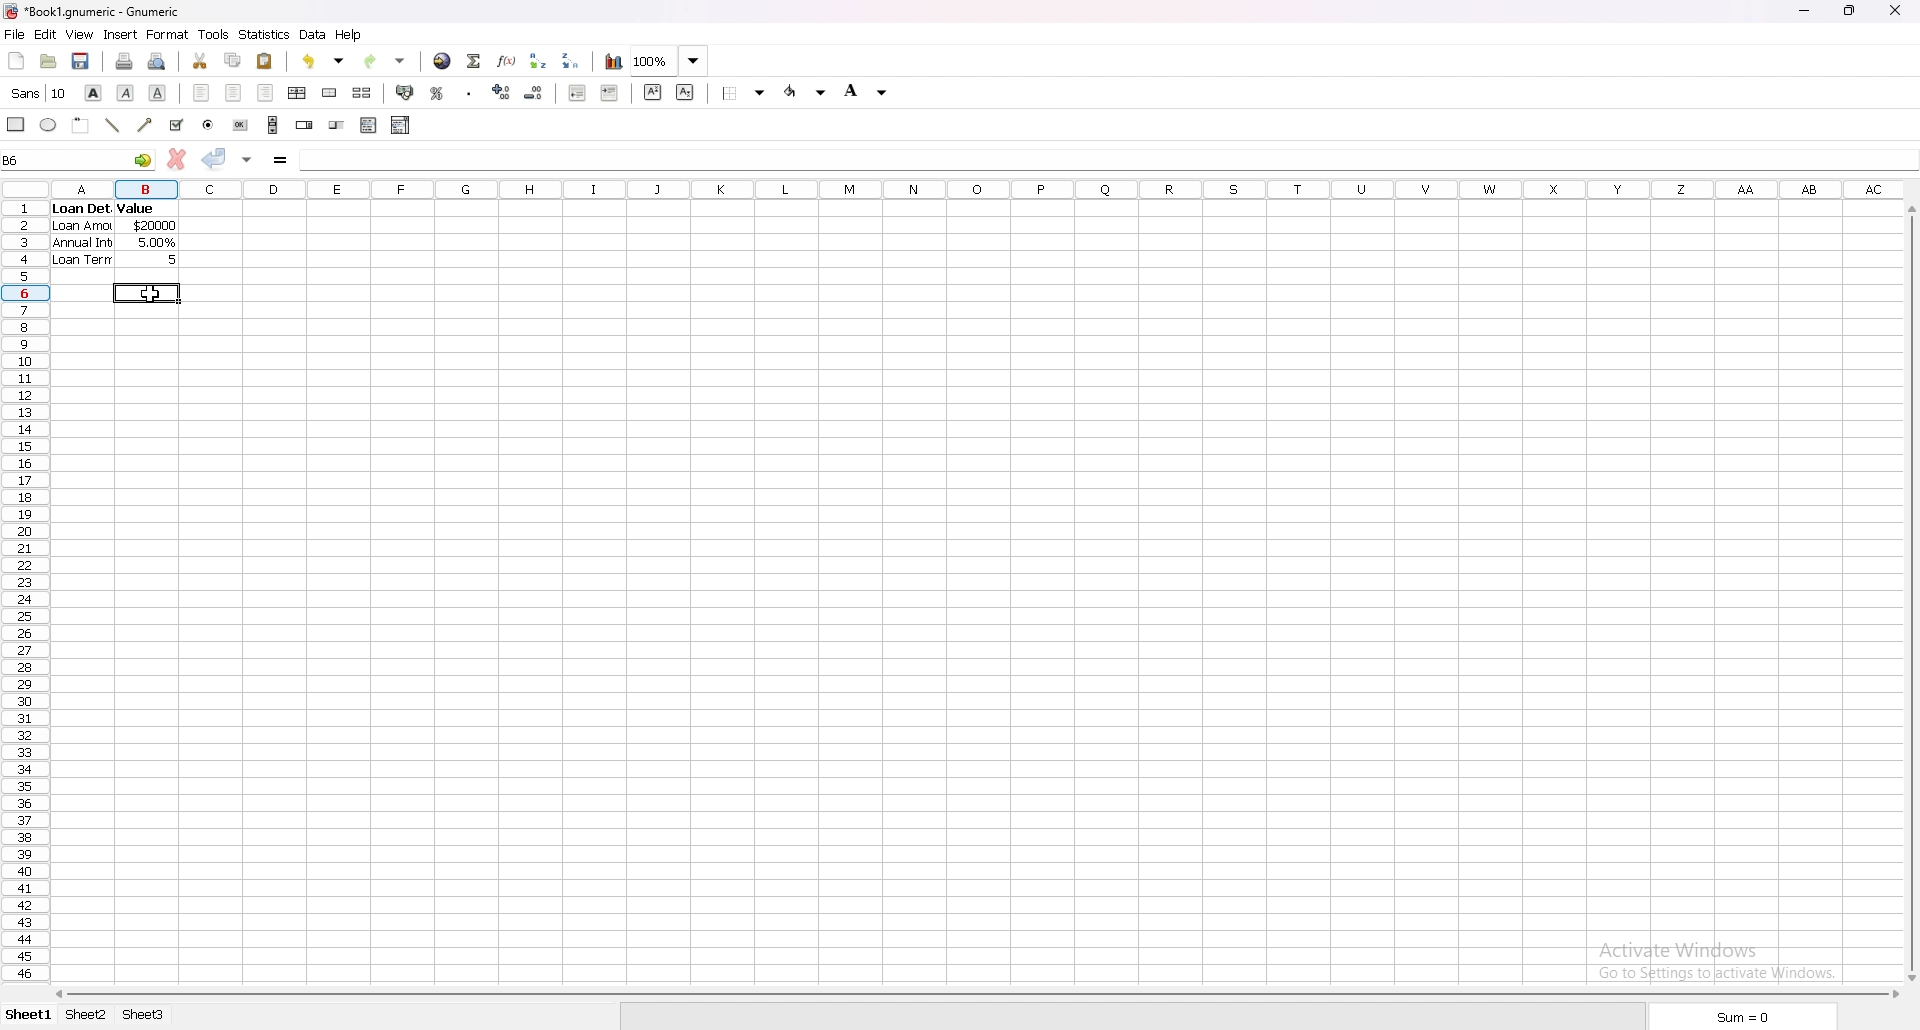  Describe the element at coordinates (402, 125) in the screenshot. I see `combo box` at that location.